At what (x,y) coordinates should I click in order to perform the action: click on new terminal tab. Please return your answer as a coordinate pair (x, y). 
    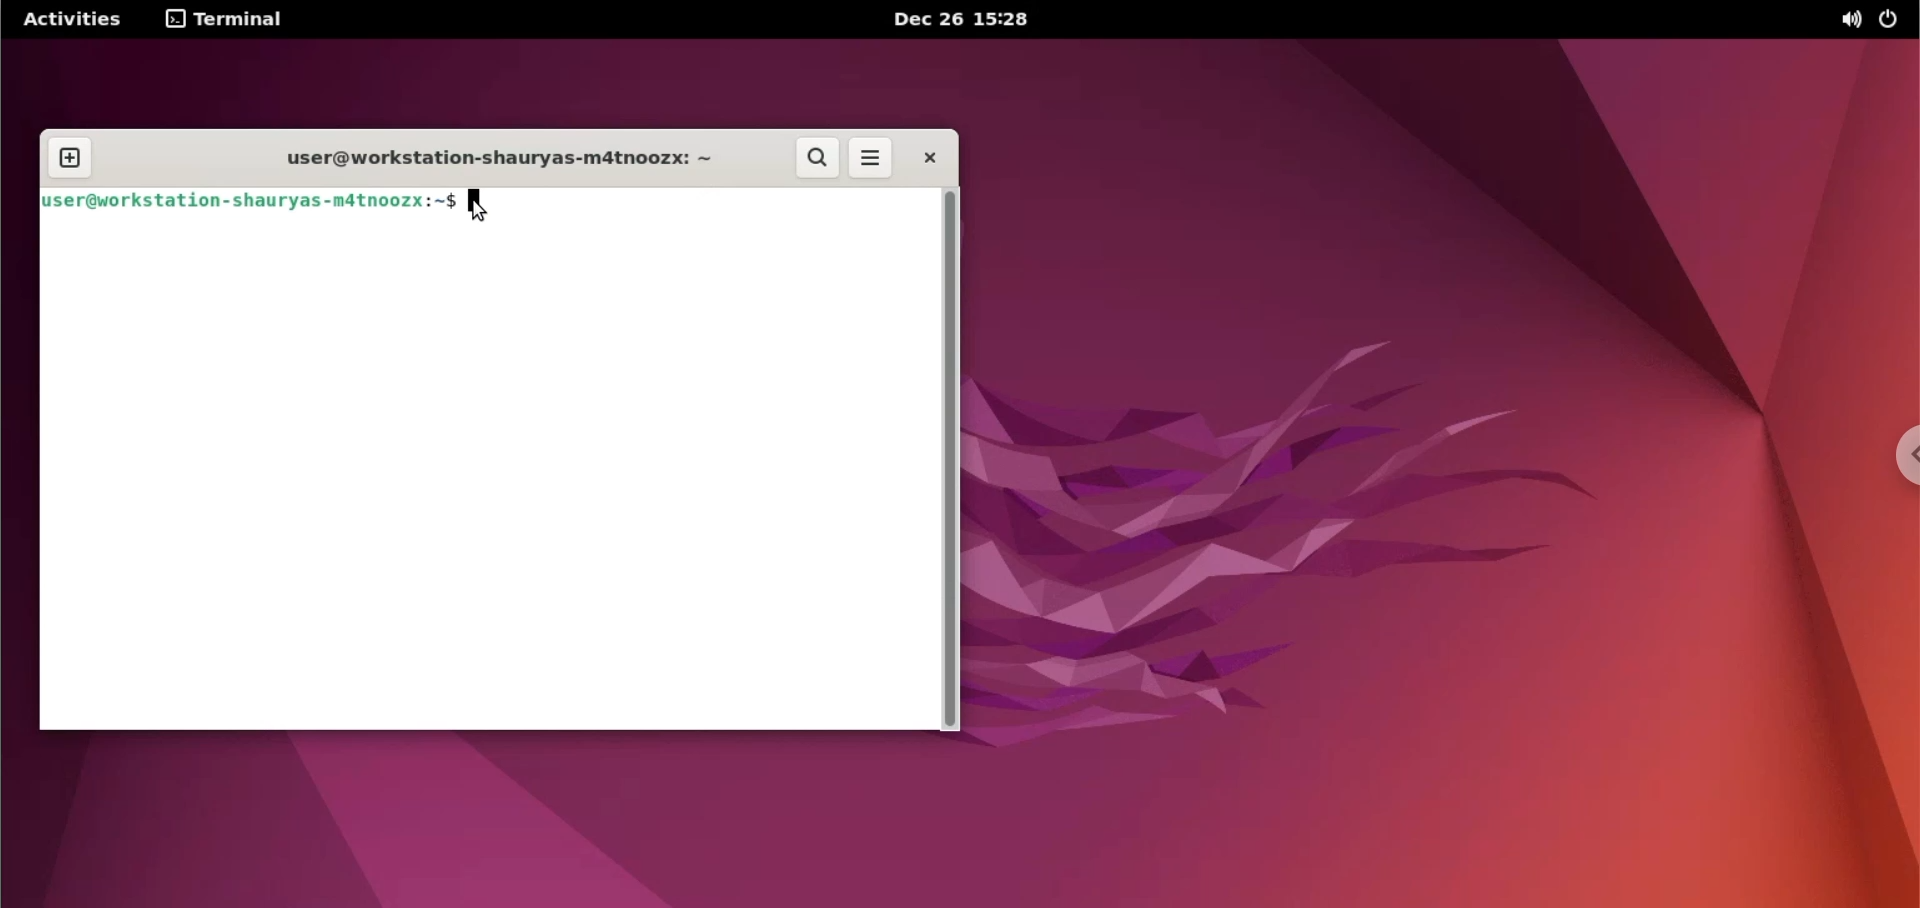
    Looking at the image, I should click on (71, 158).